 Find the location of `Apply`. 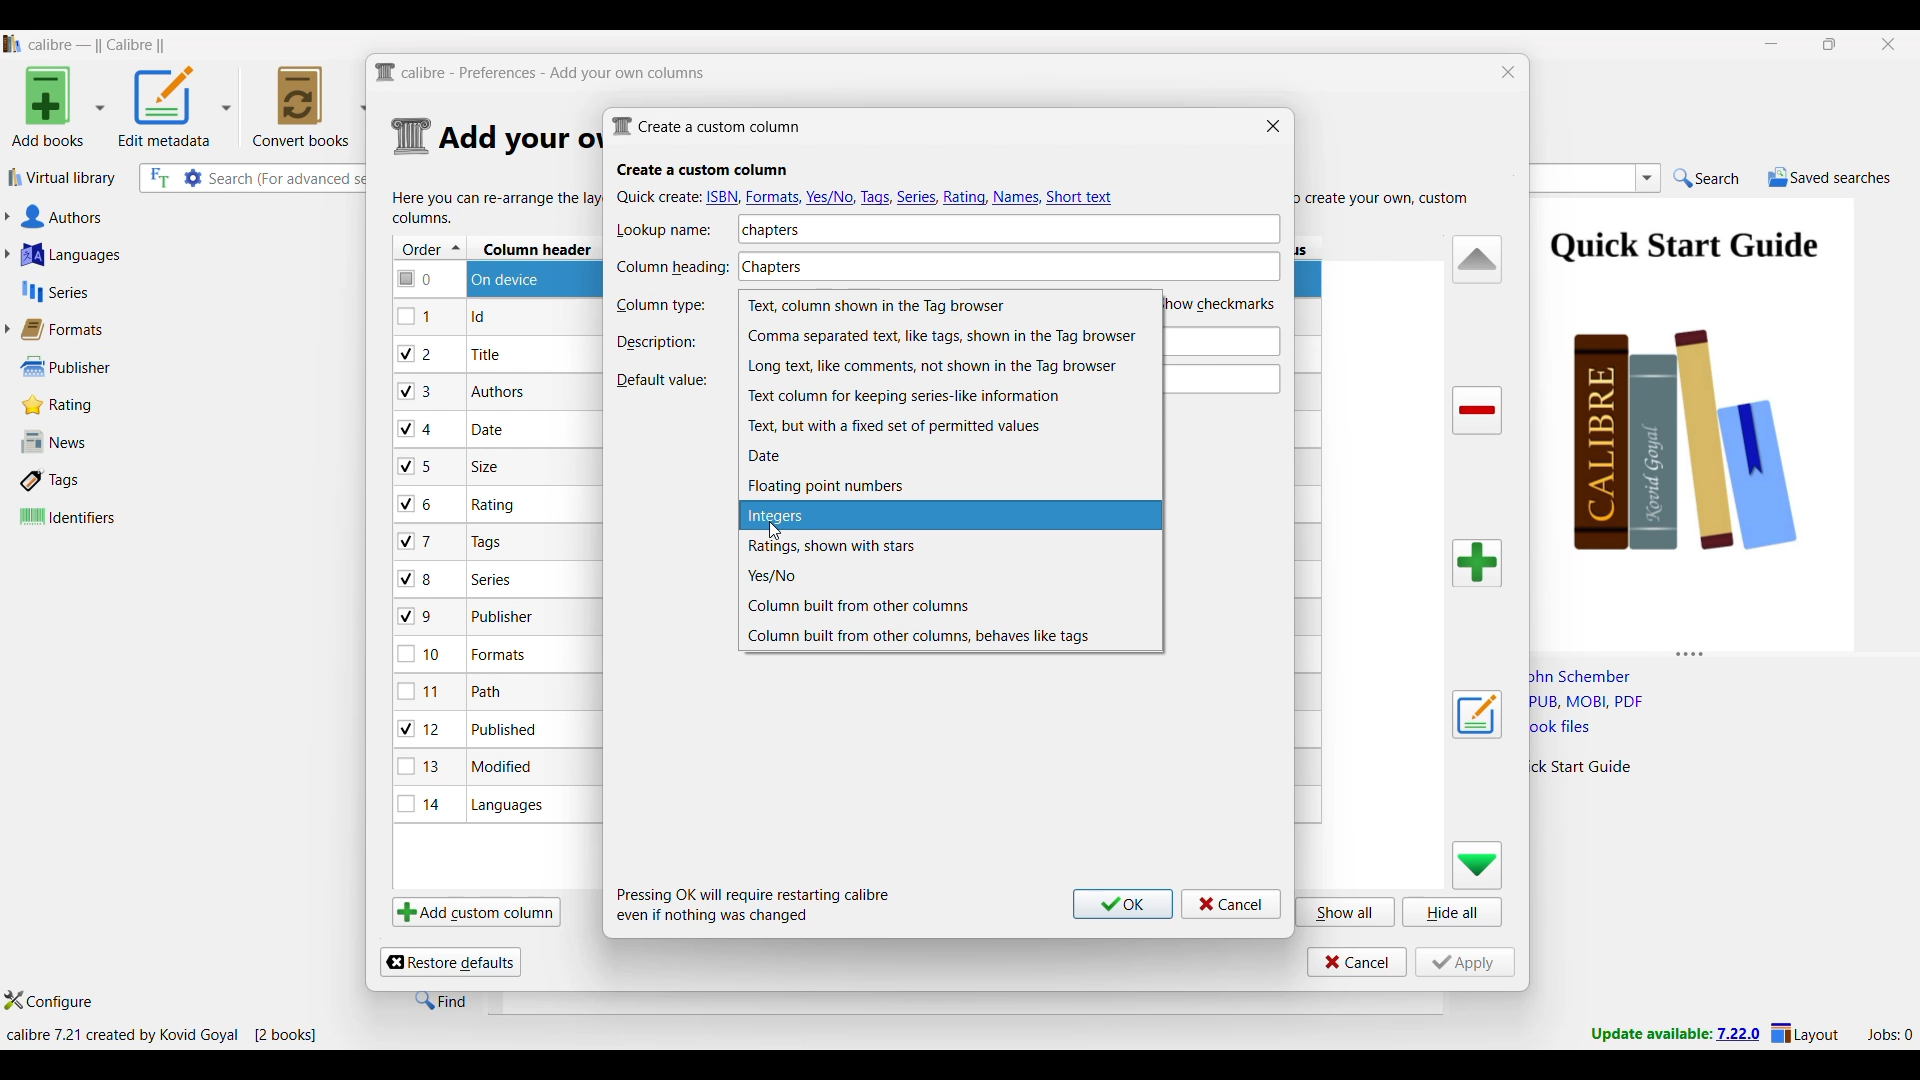

Apply is located at coordinates (1465, 962).